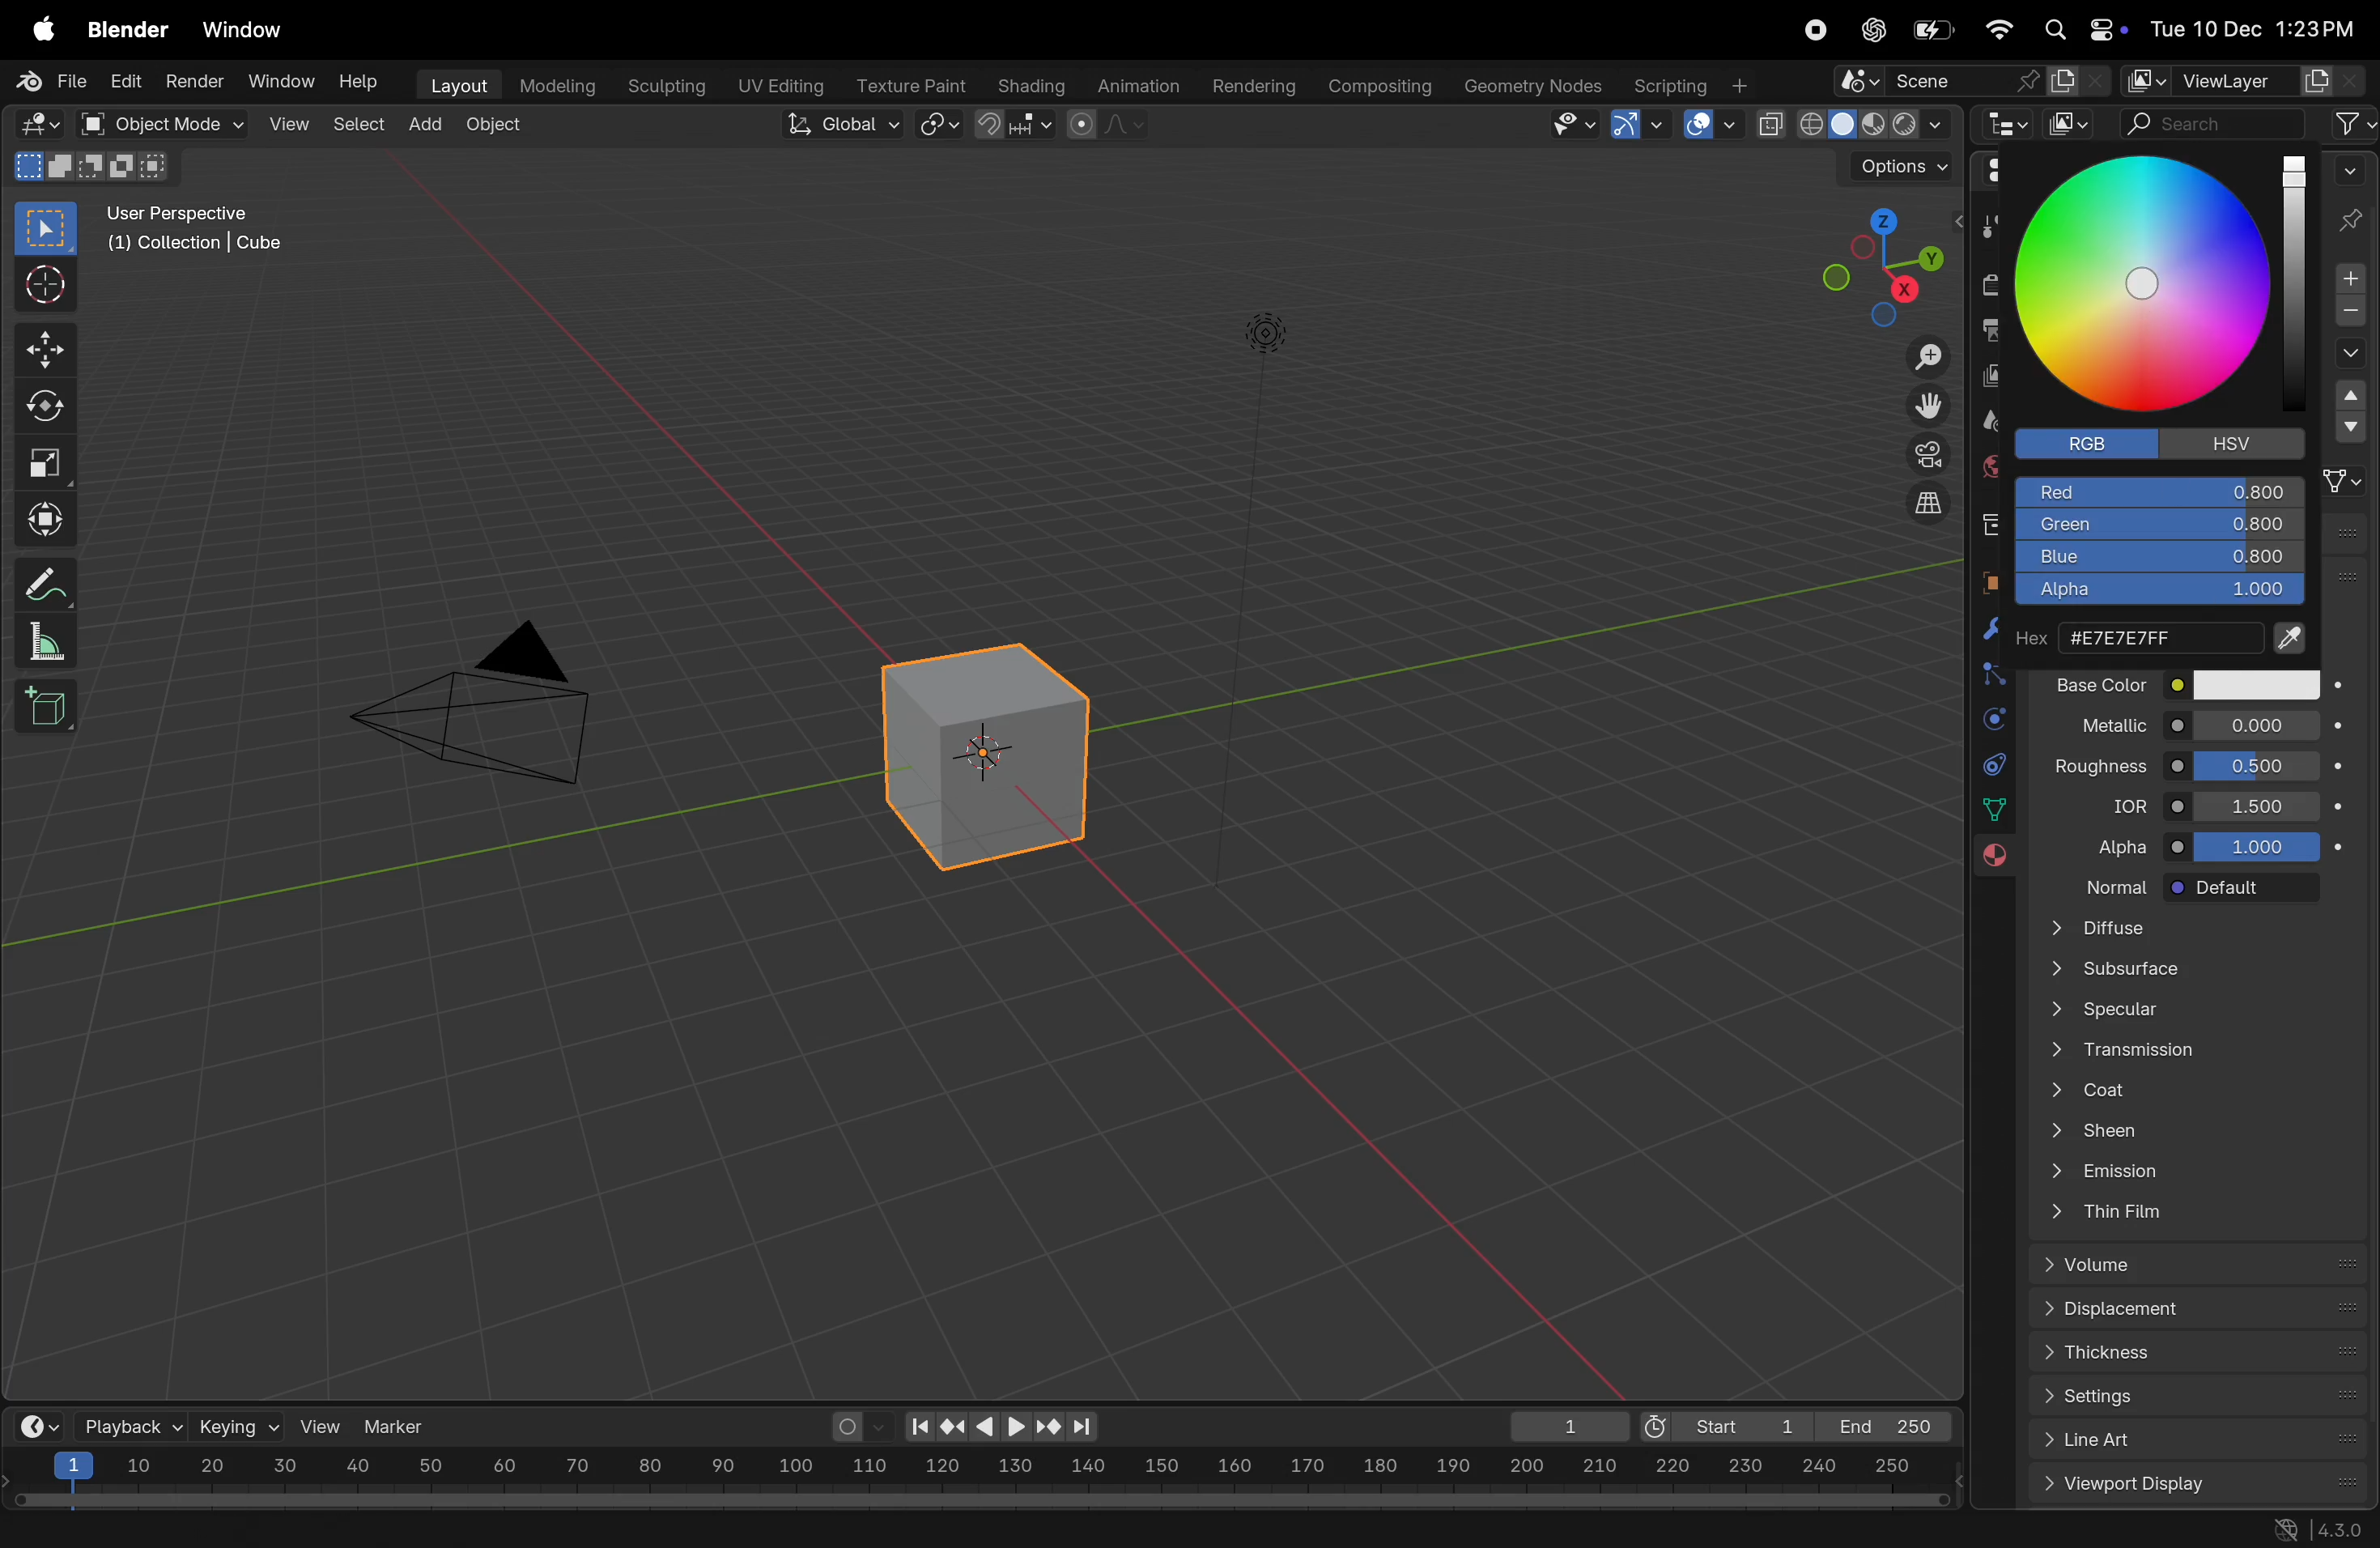  Describe the element at coordinates (120, 83) in the screenshot. I see `edit` at that location.